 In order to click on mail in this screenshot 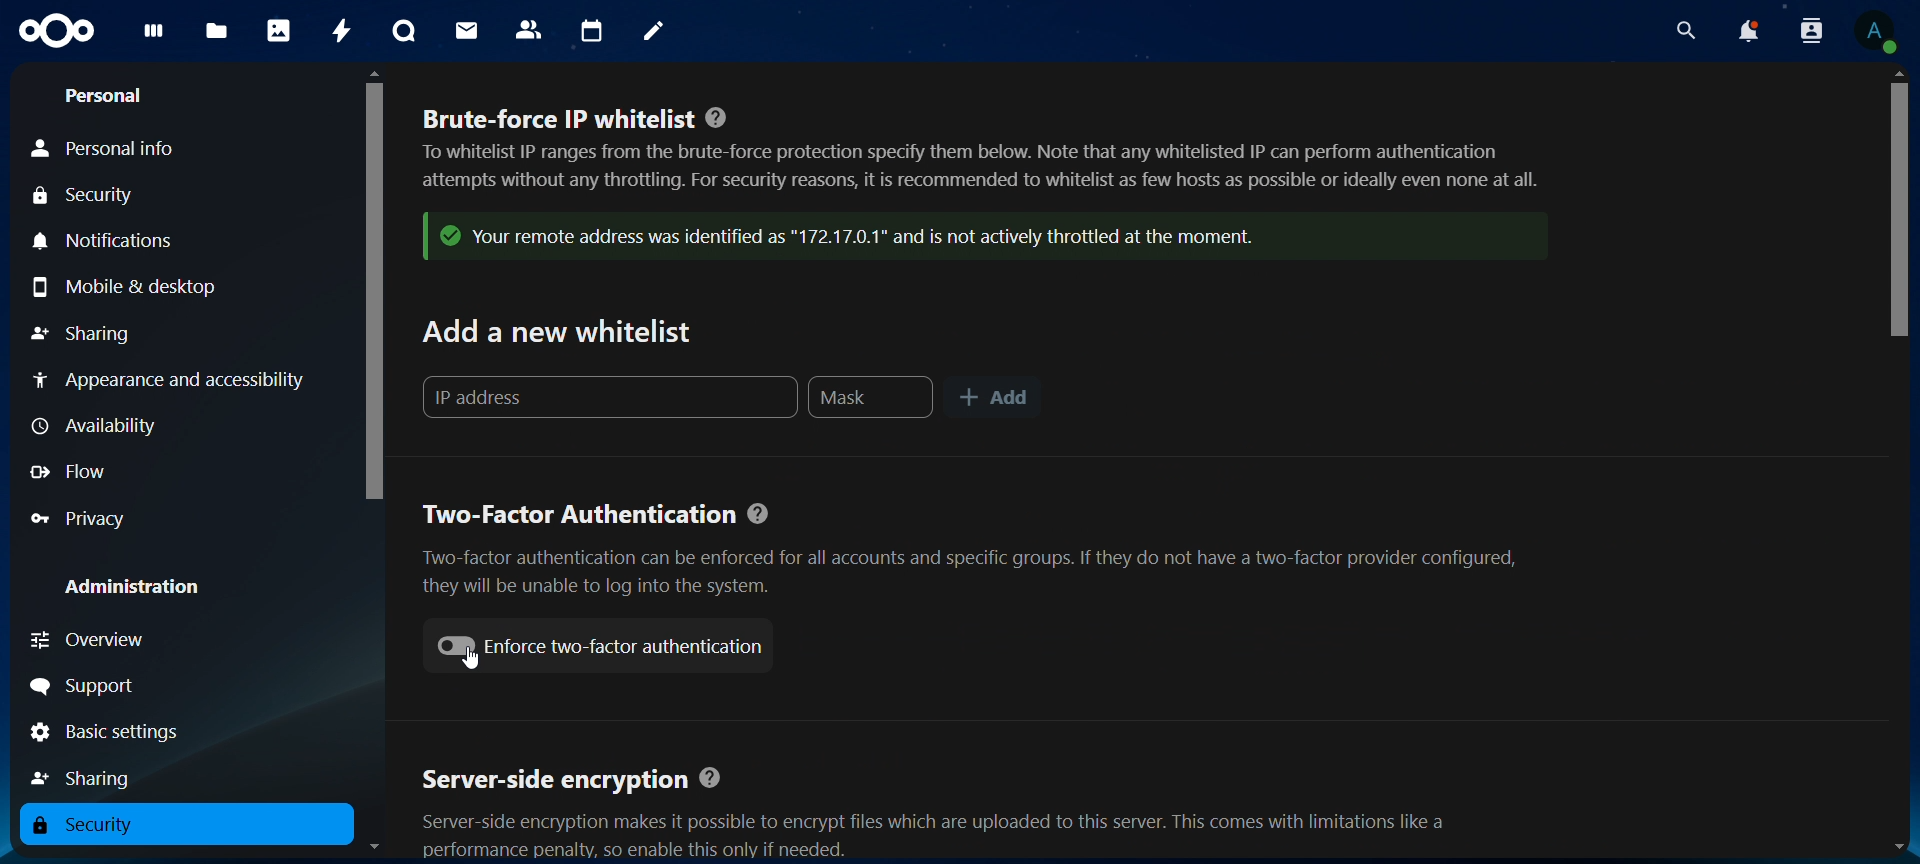, I will do `click(467, 30)`.